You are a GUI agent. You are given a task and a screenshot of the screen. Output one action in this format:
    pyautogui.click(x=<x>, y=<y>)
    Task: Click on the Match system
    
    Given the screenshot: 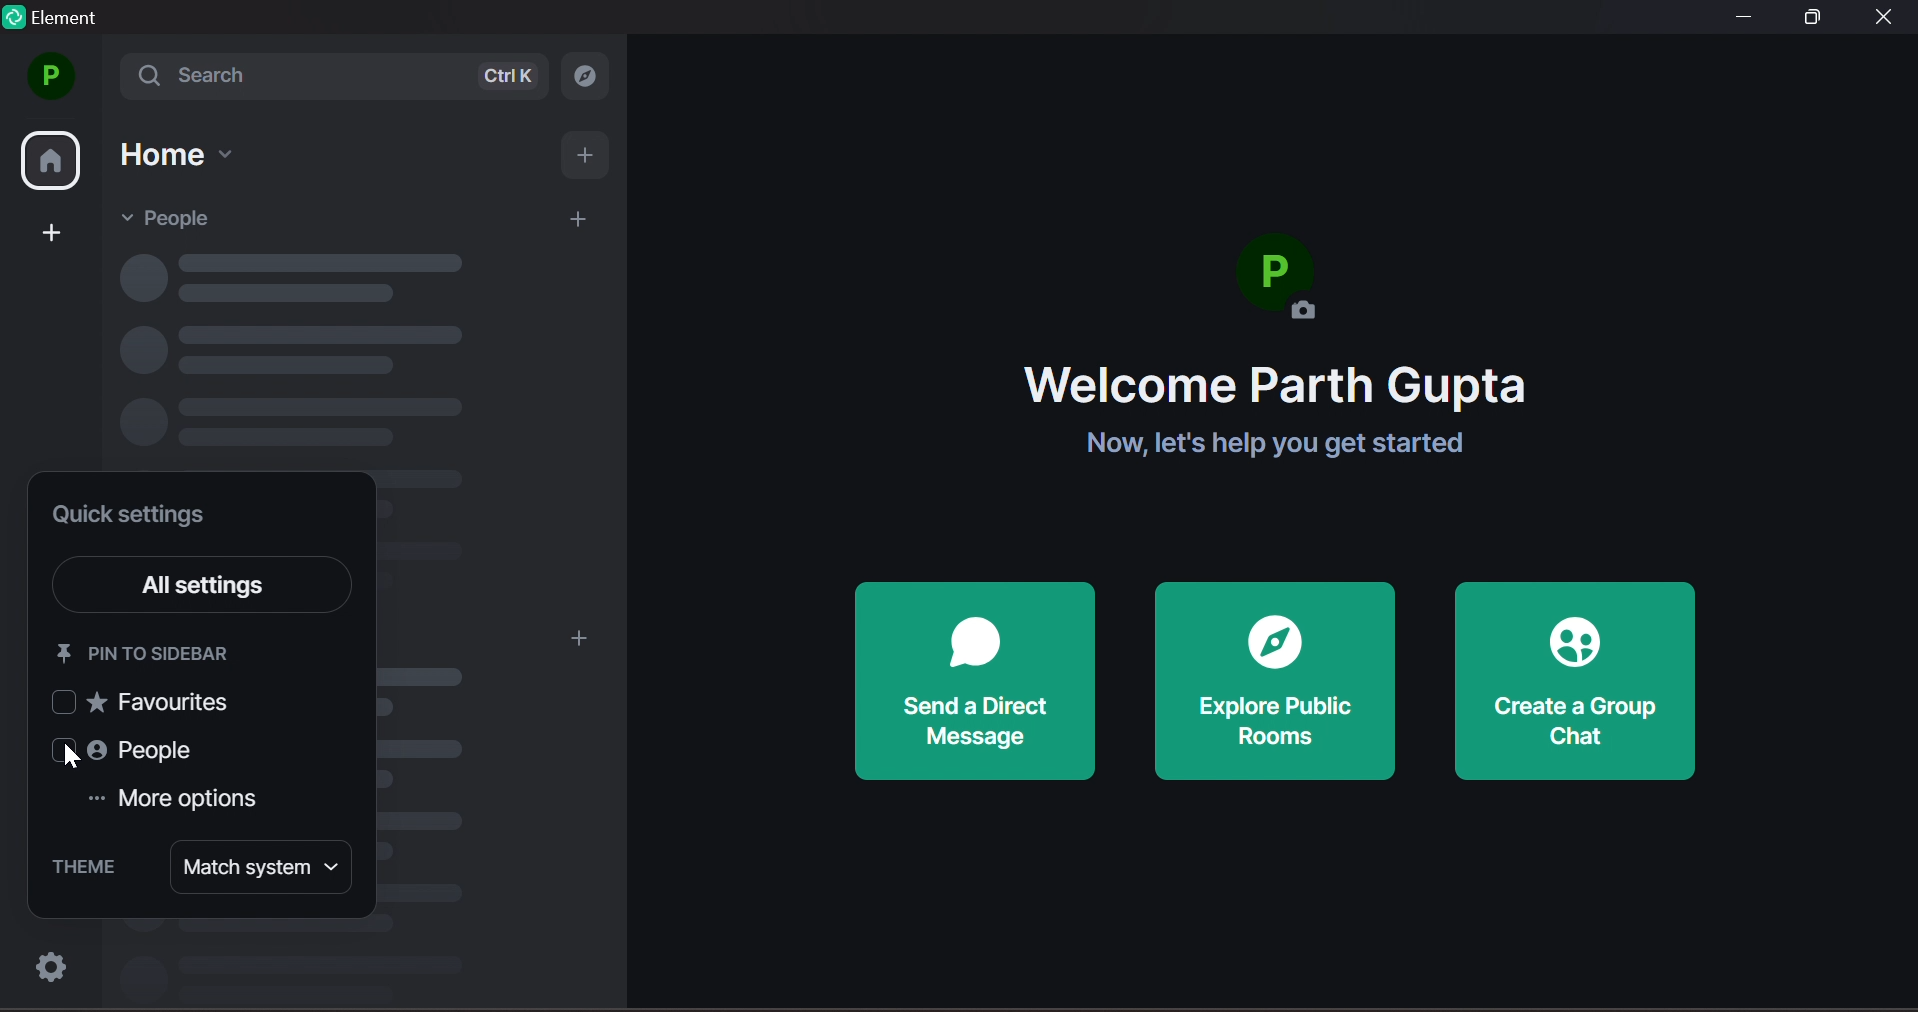 What is the action you would take?
    pyautogui.click(x=261, y=869)
    